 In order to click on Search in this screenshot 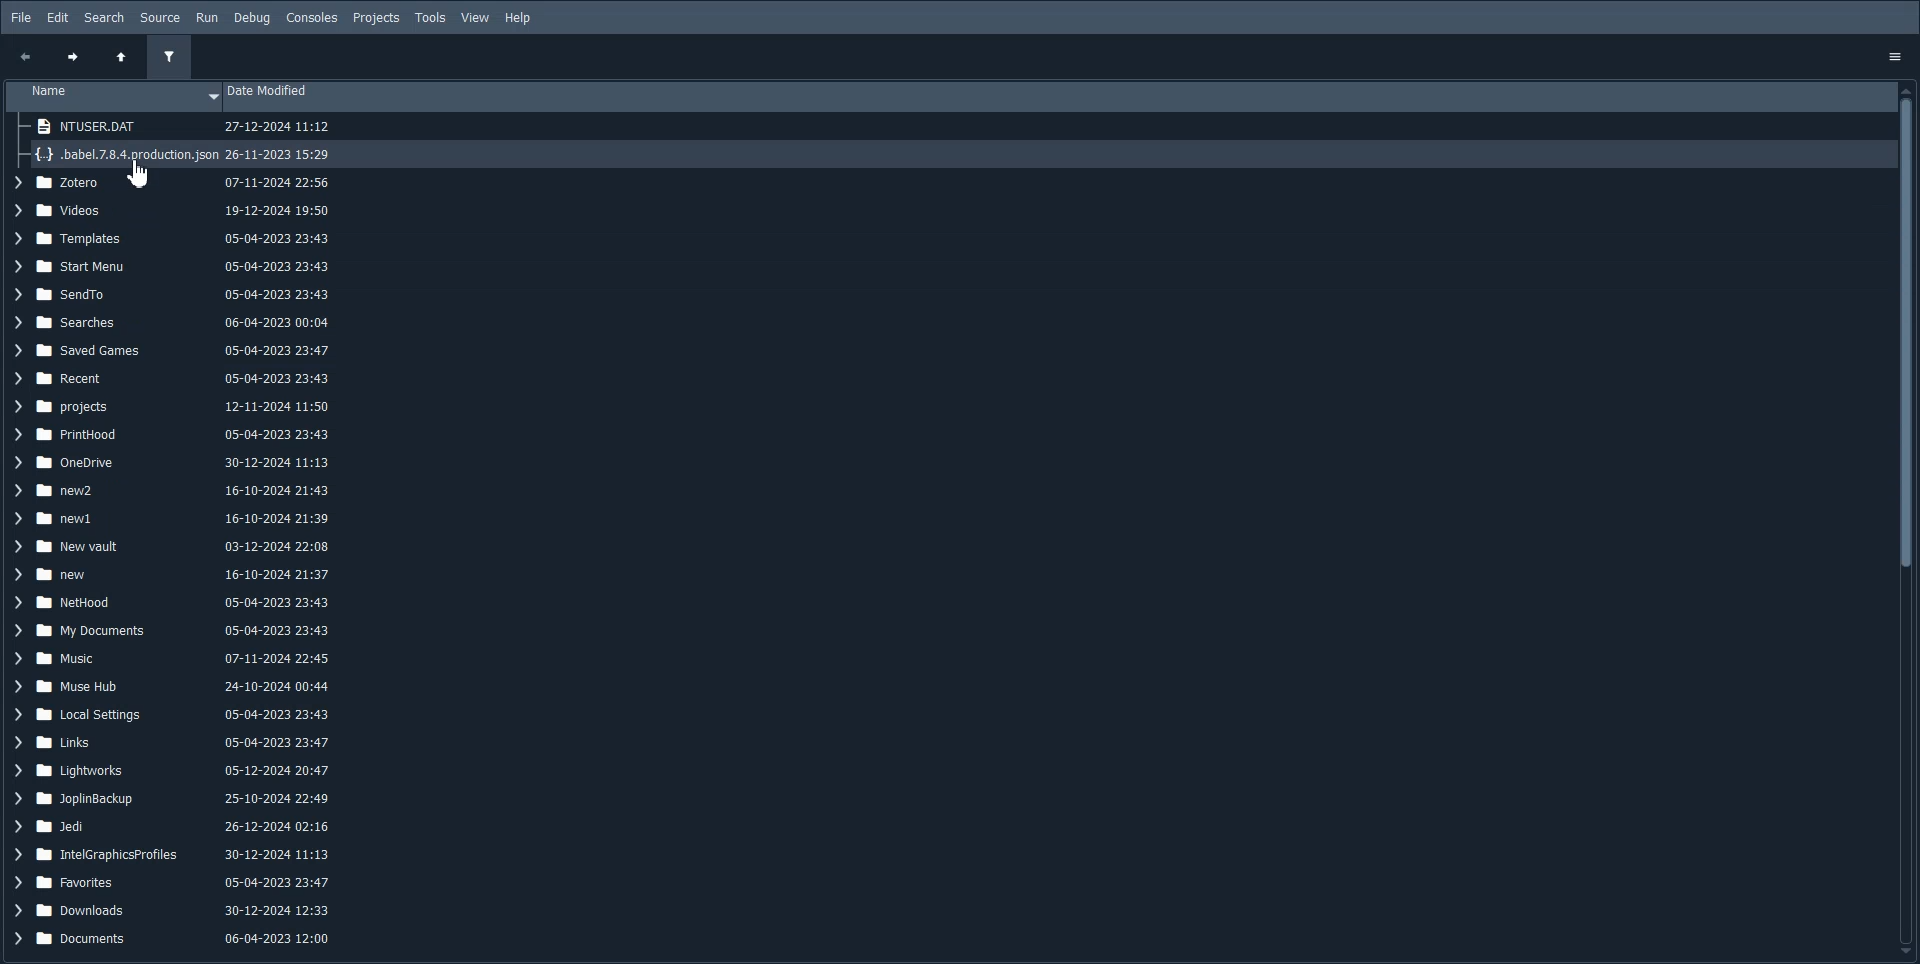, I will do `click(104, 18)`.